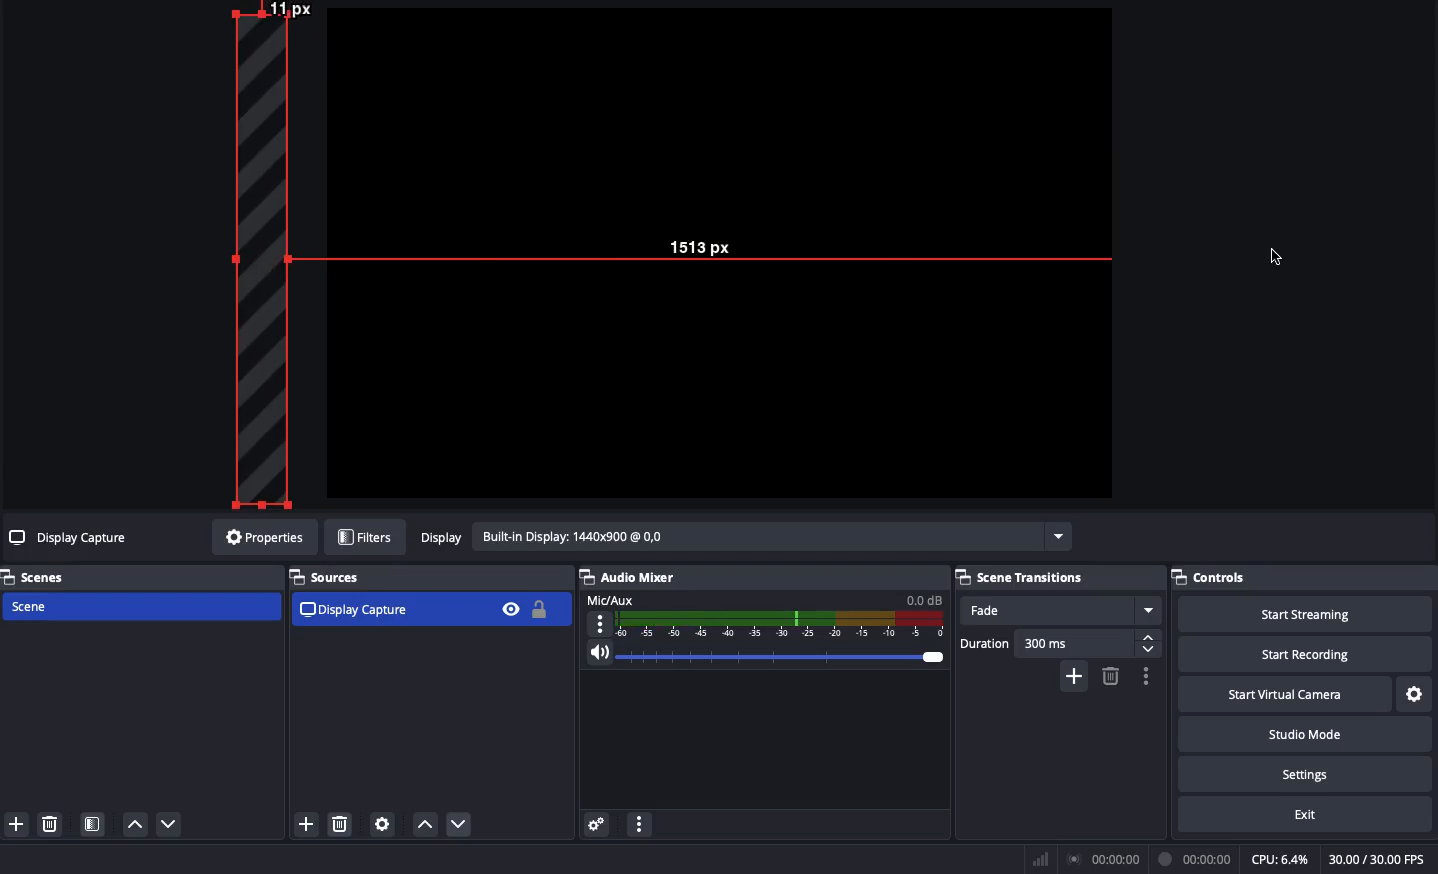 The width and height of the screenshot is (1438, 874). Describe the element at coordinates (700, 250) in the screenshot. I see `1513 px` at that location.